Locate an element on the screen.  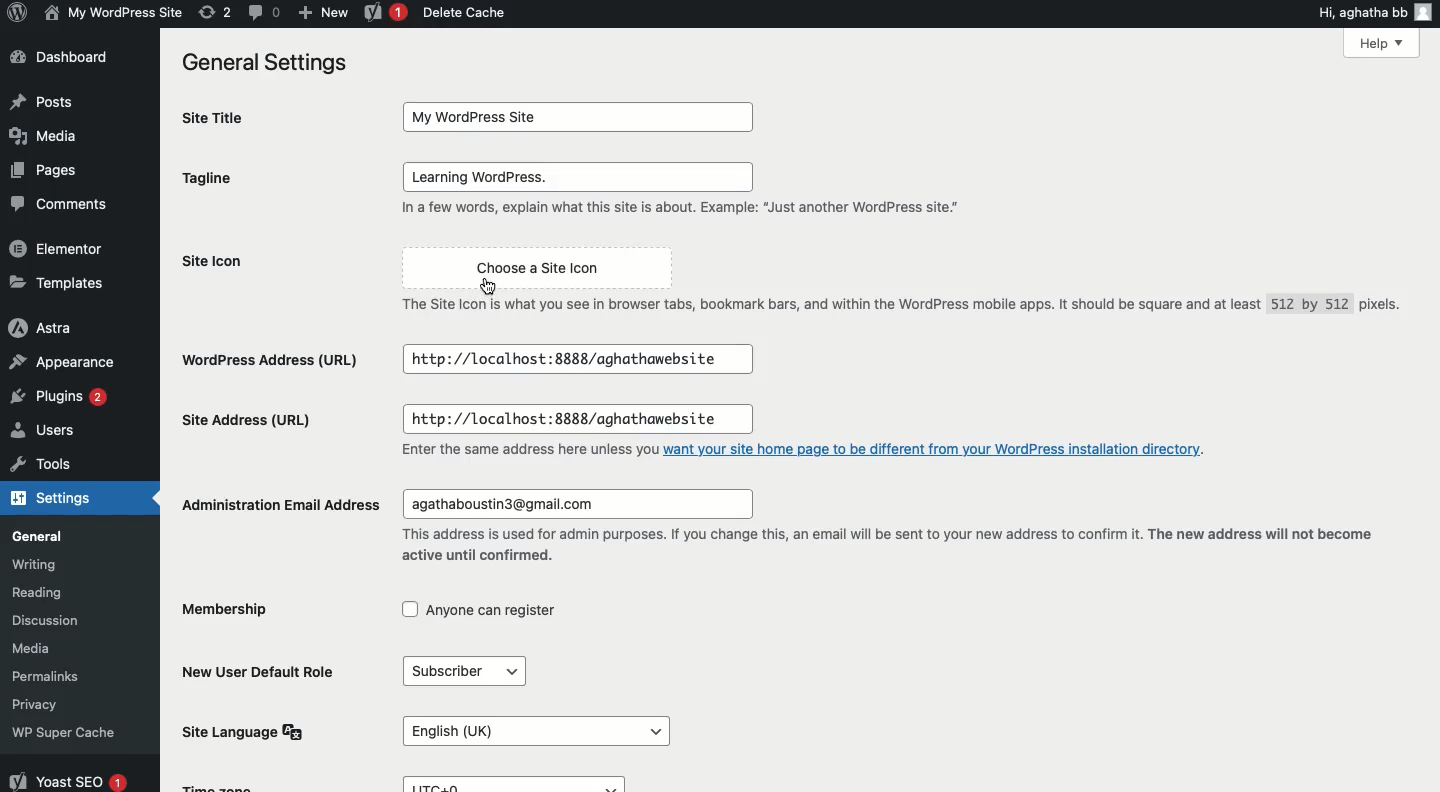
General is located at coordinates (64, 533).